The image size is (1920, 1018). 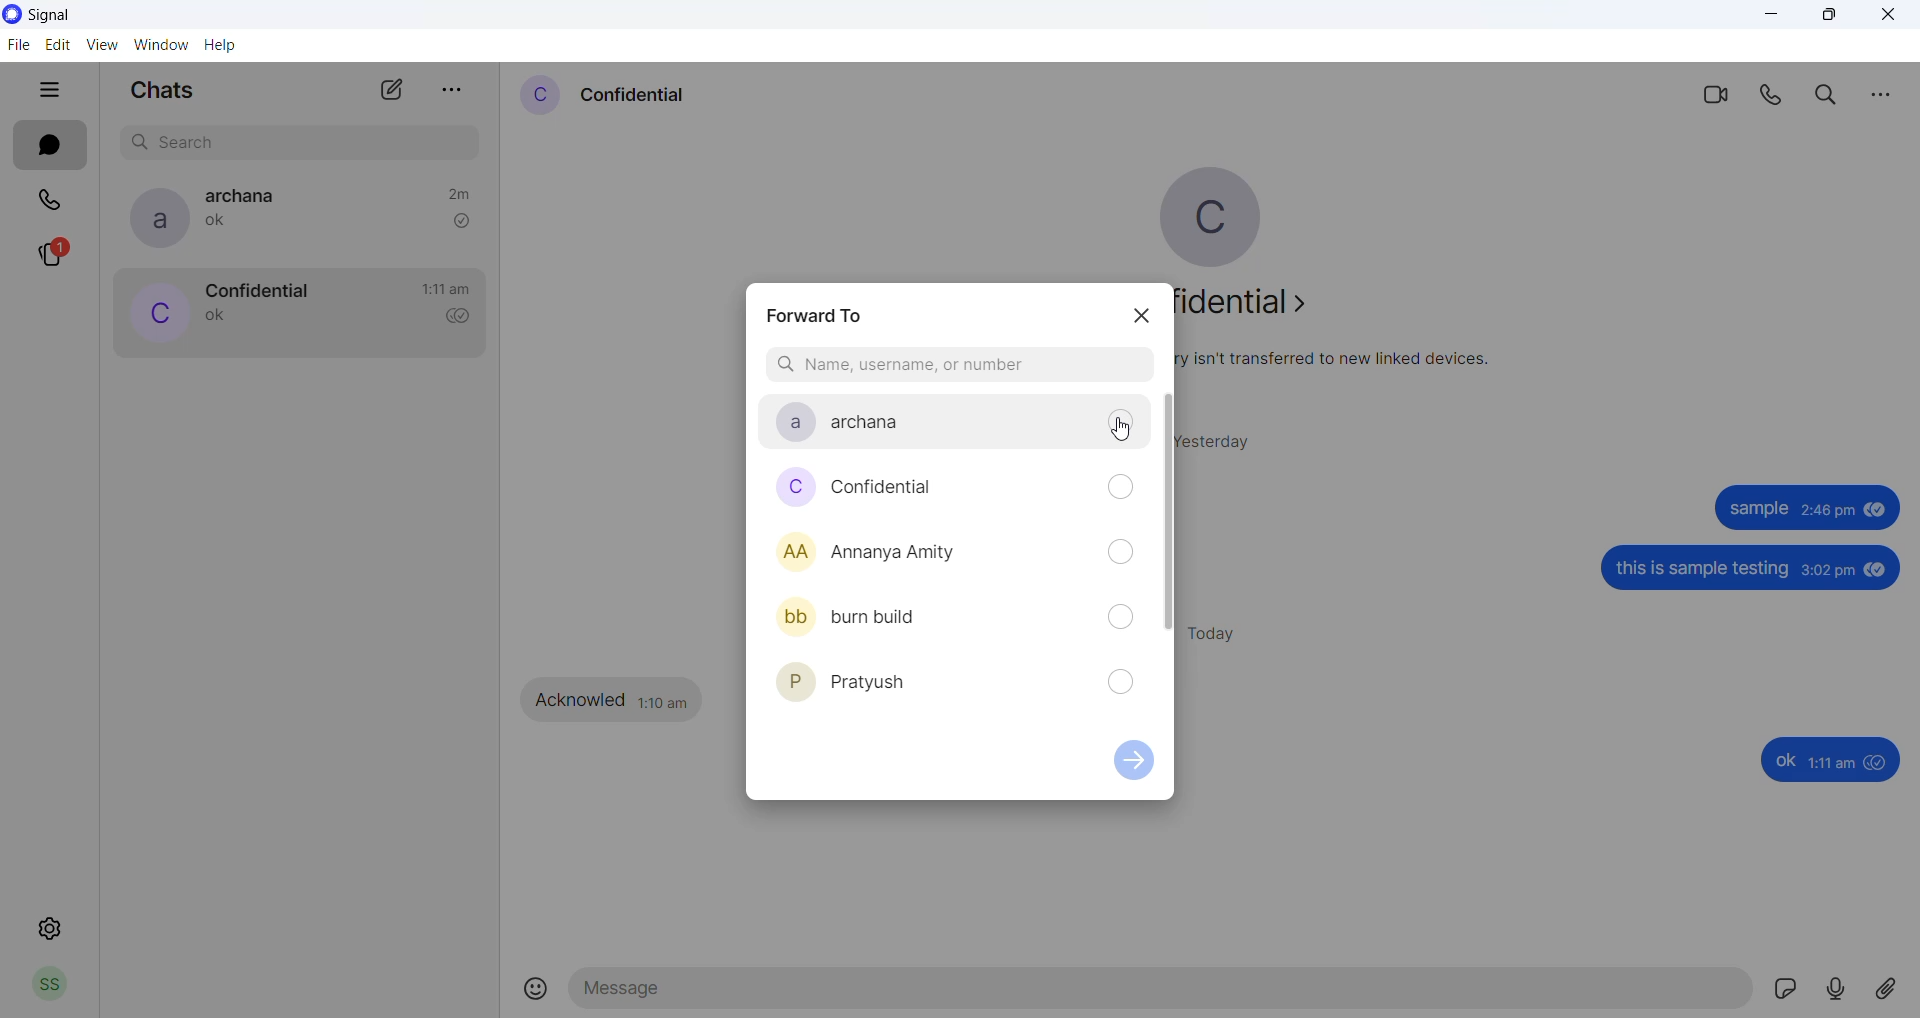 I want to click on contact name, so click(x=635, y=93).